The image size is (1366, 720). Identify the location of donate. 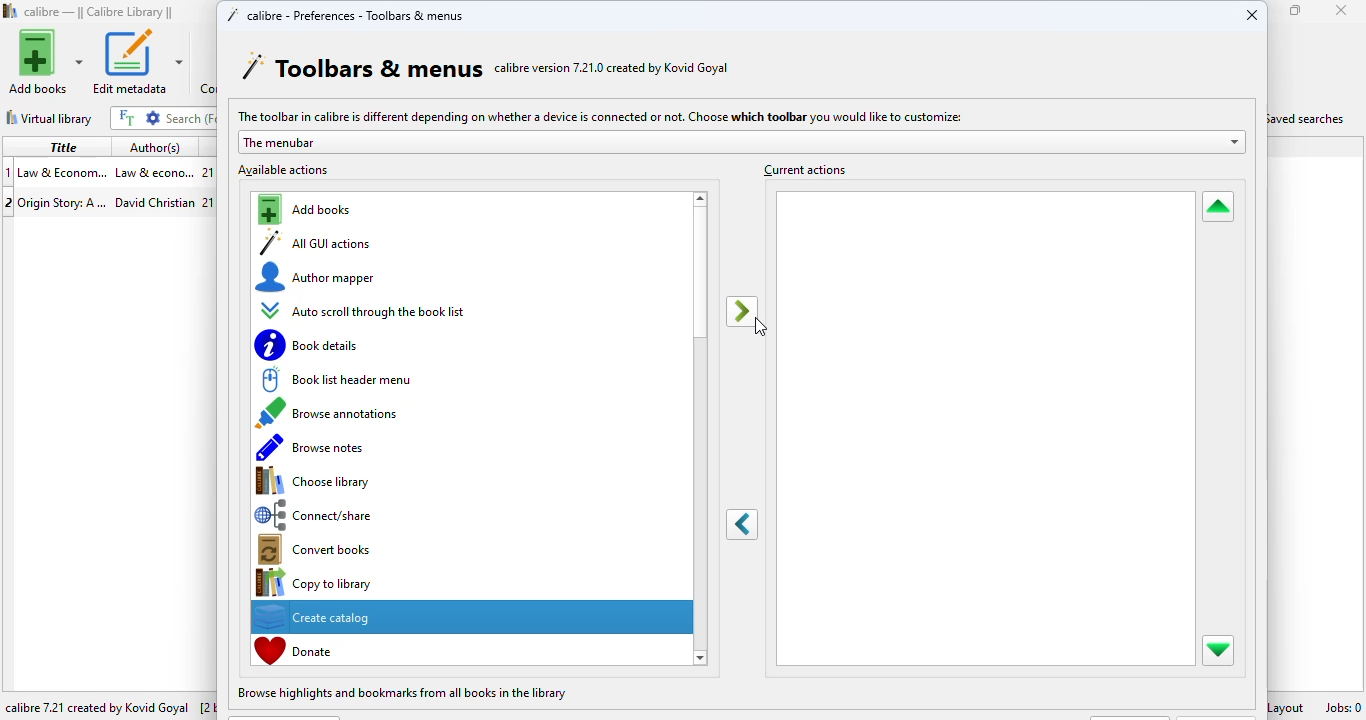
(296, 650).